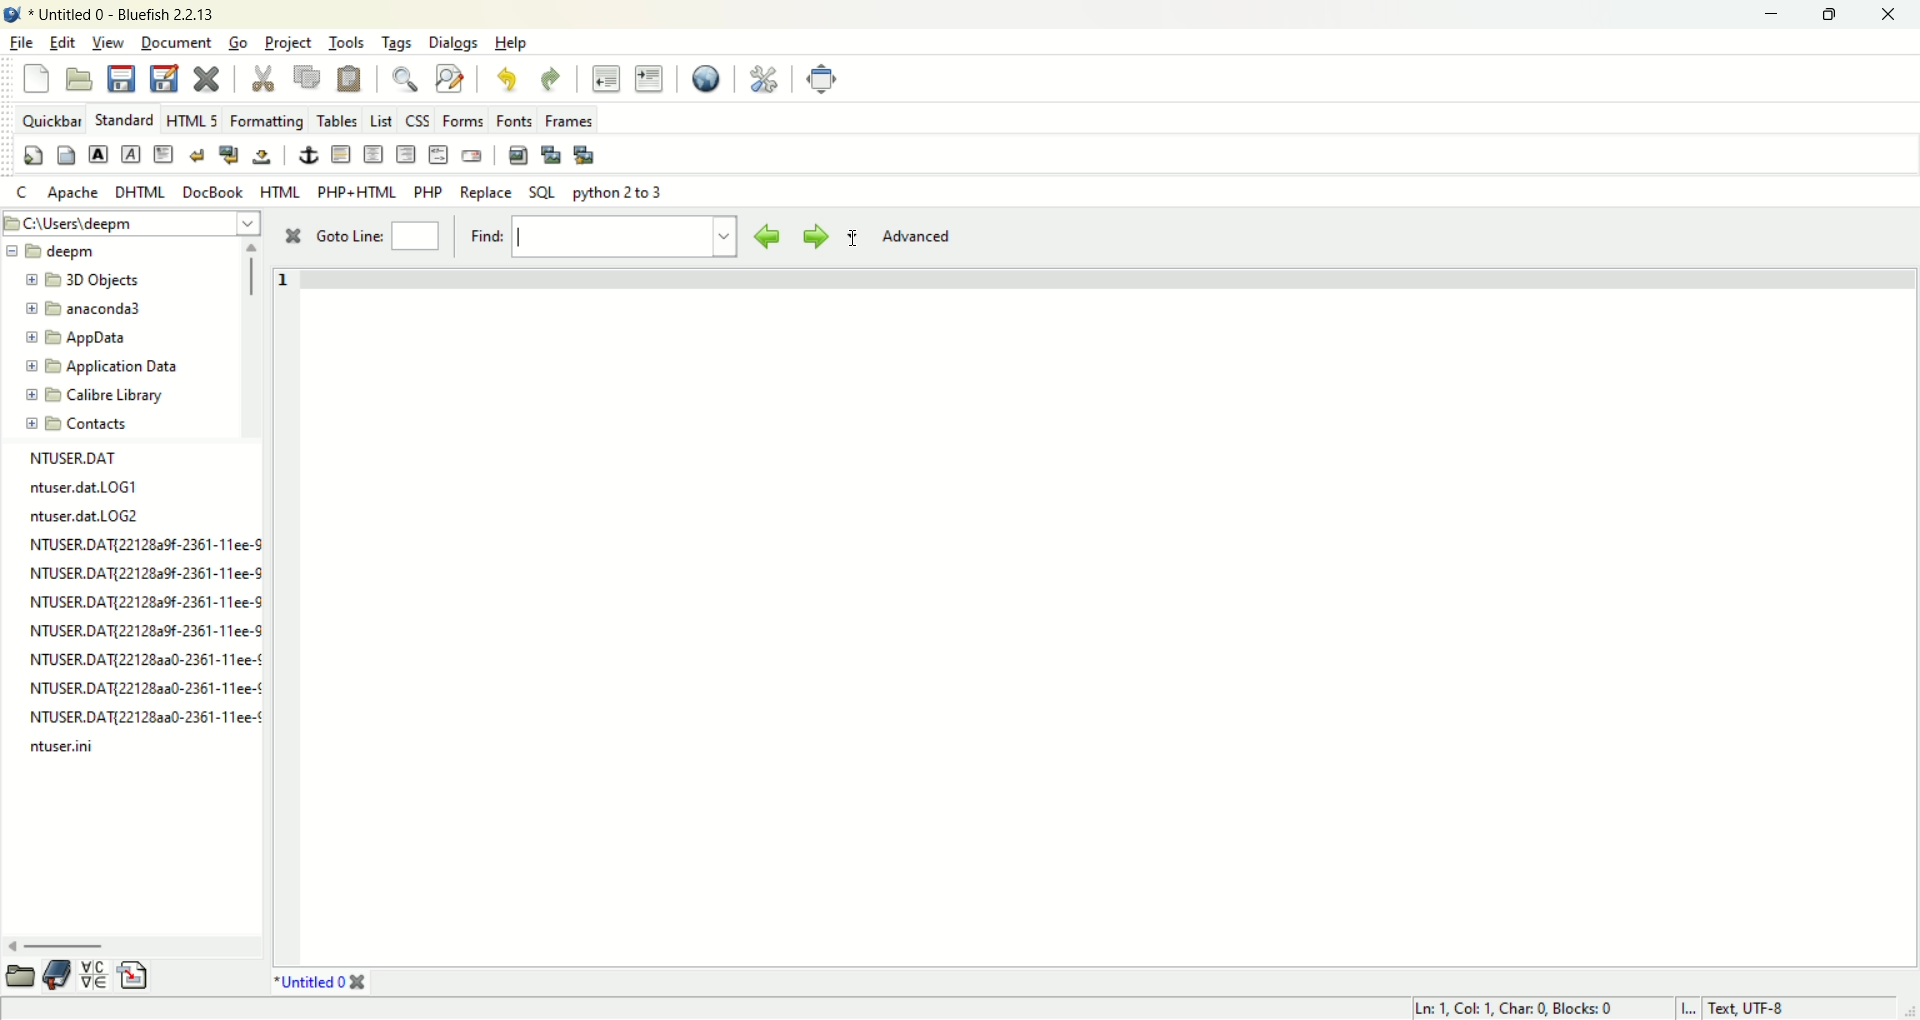 The width and height of the screenshot is (1920, 1020). I want to click on previous, so click(767, 235).